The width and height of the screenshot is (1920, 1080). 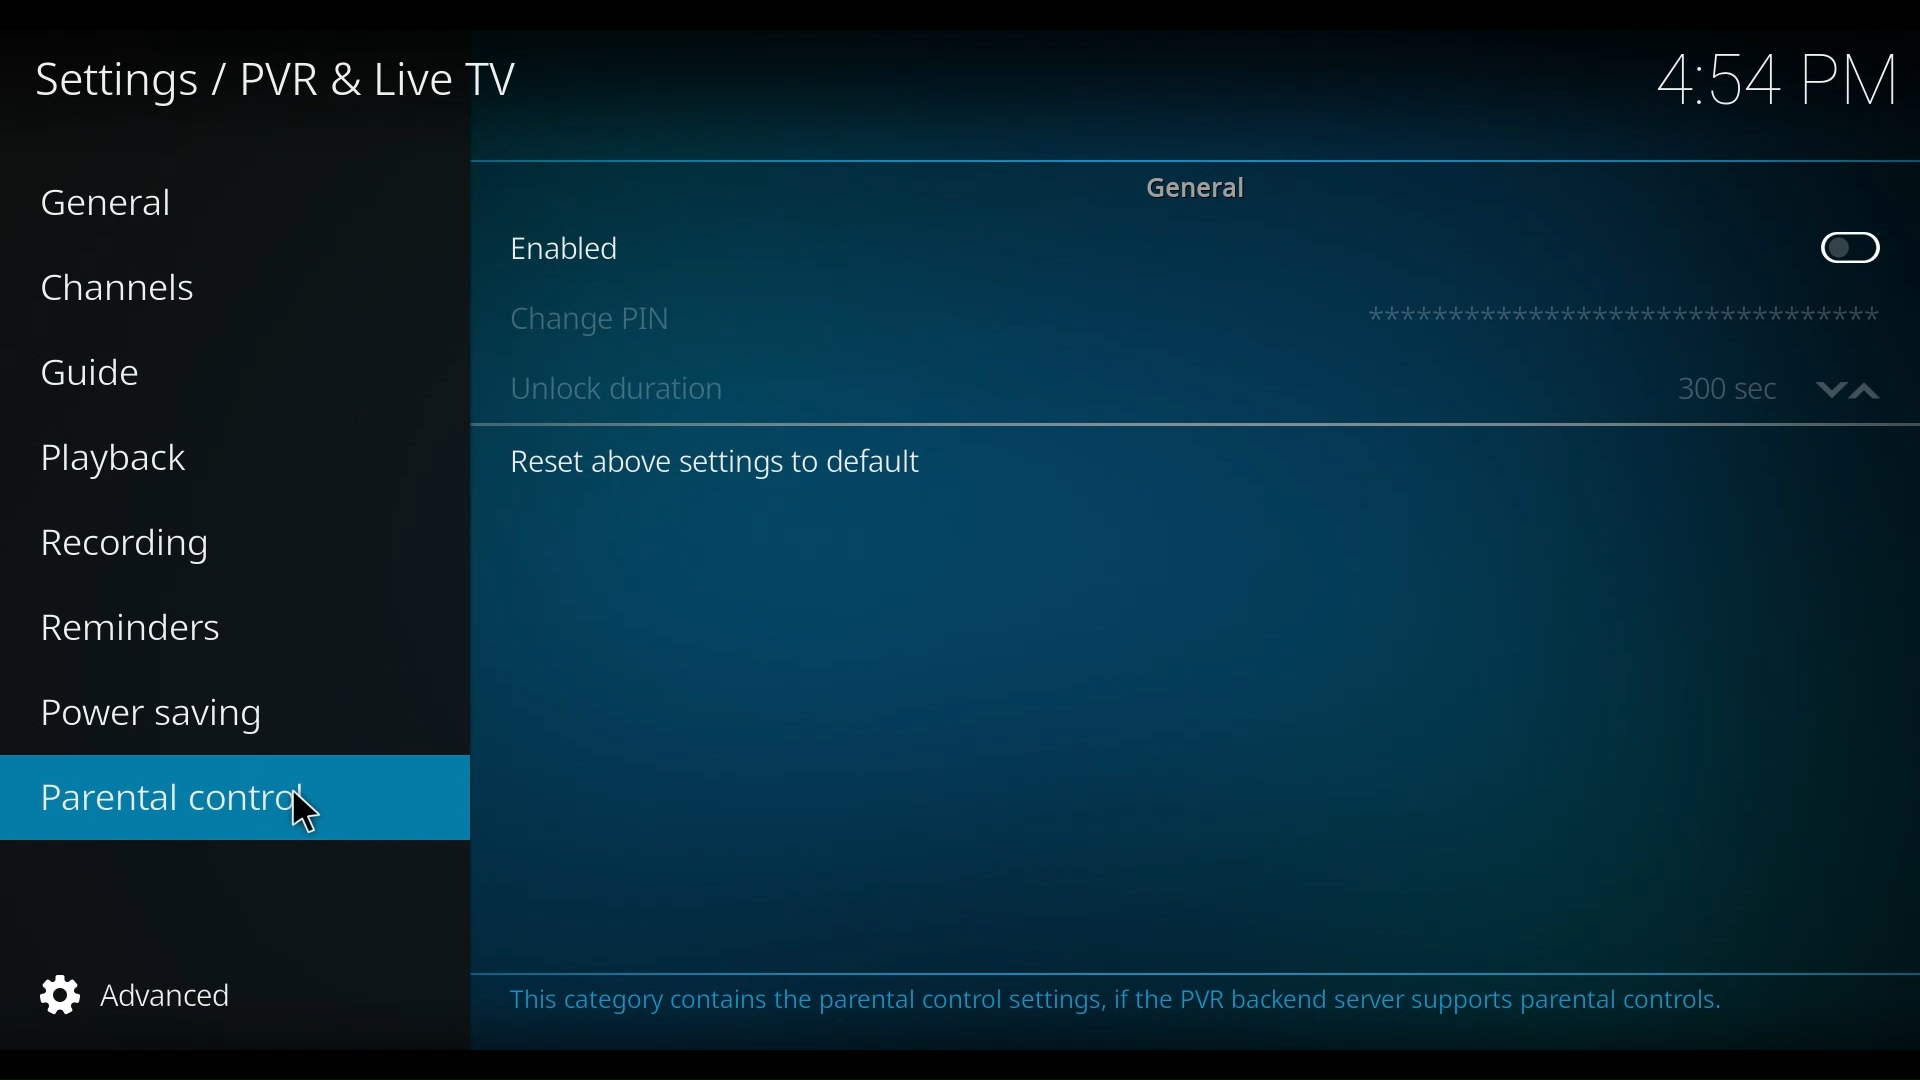 What do you see at coordinates (1069, 385) in the screenshot?
I see `Unlock duration` at bounding box center [1069, 385].